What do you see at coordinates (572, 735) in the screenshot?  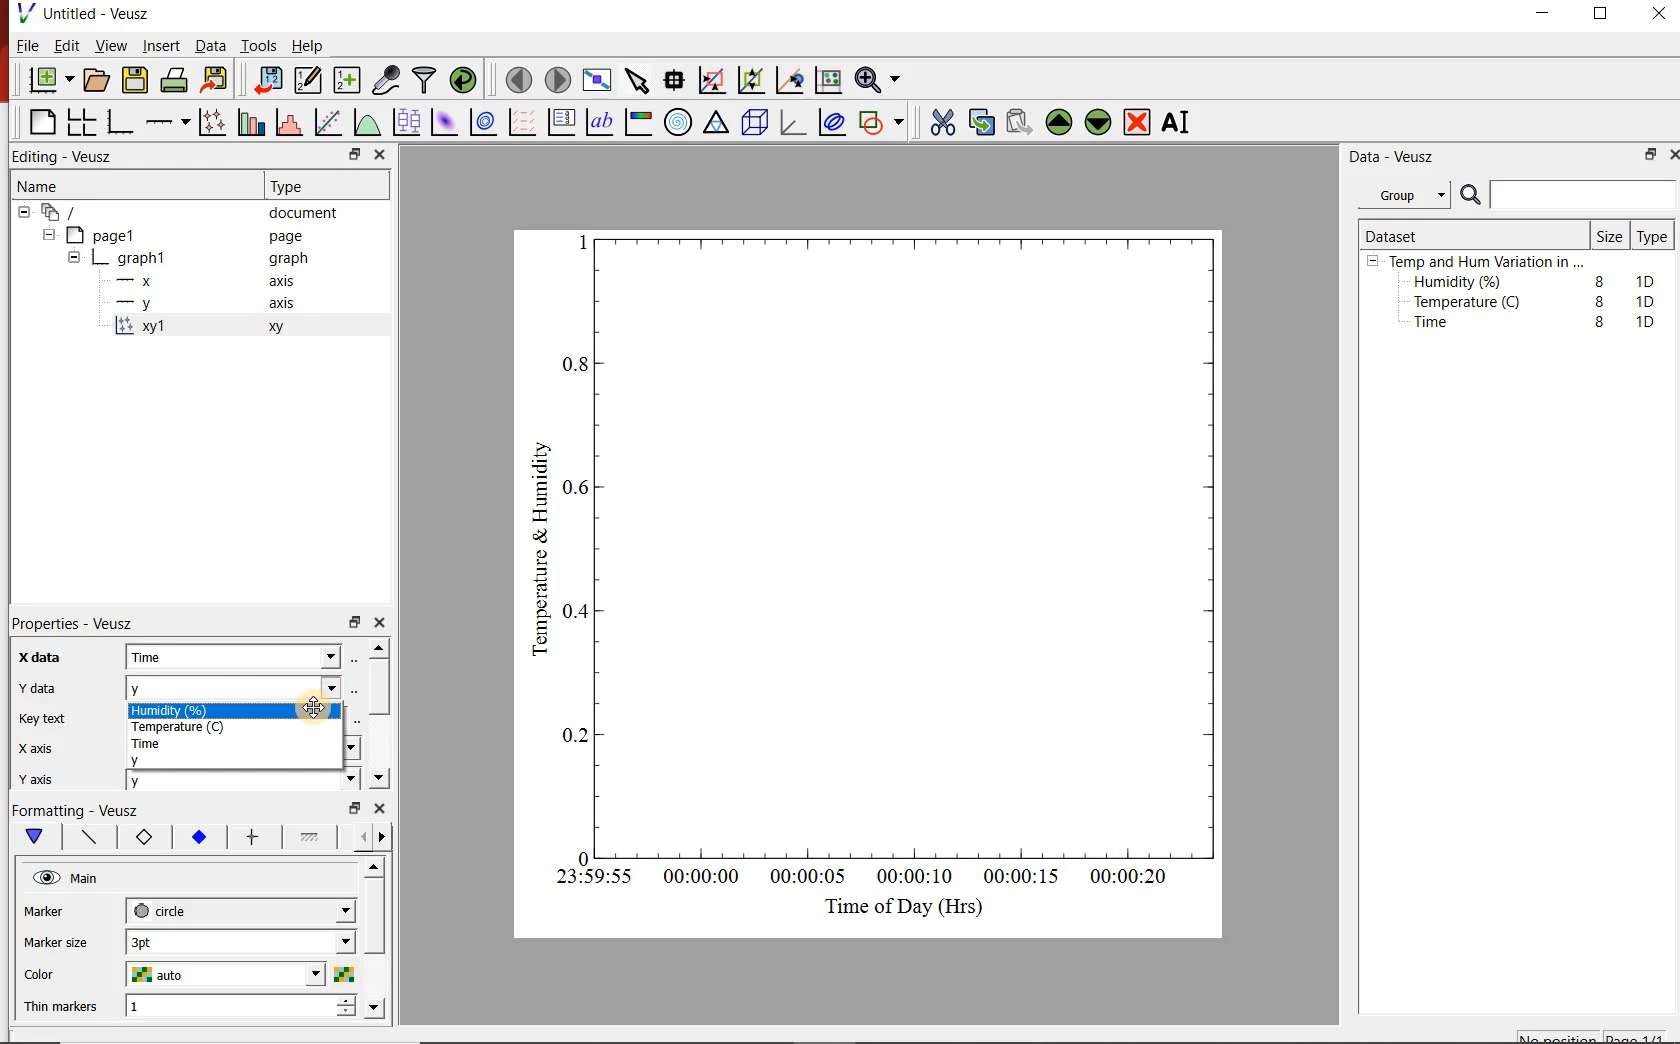 I see `0.2` at bounding box center [572, 735].